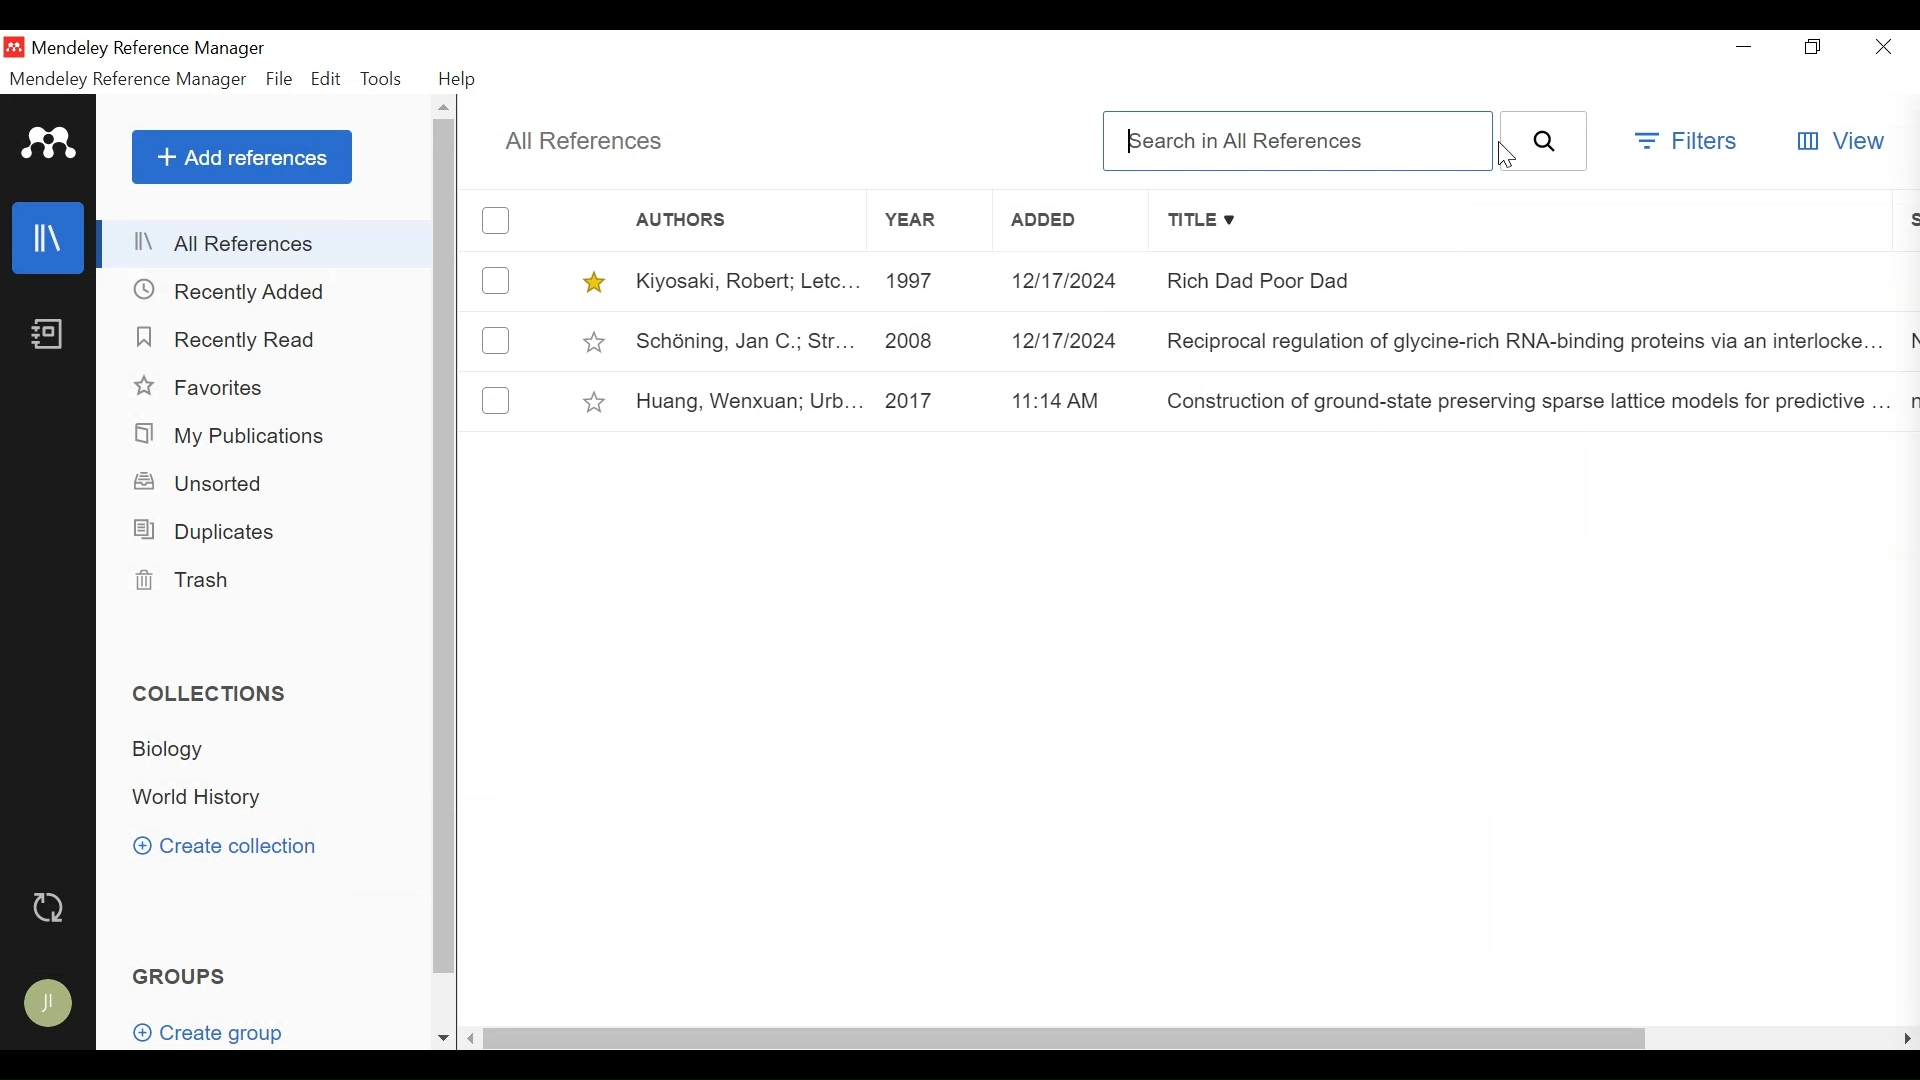 The height and width of the screenshot is (1080, 1920). I want to click on All References, so click(585, 143).